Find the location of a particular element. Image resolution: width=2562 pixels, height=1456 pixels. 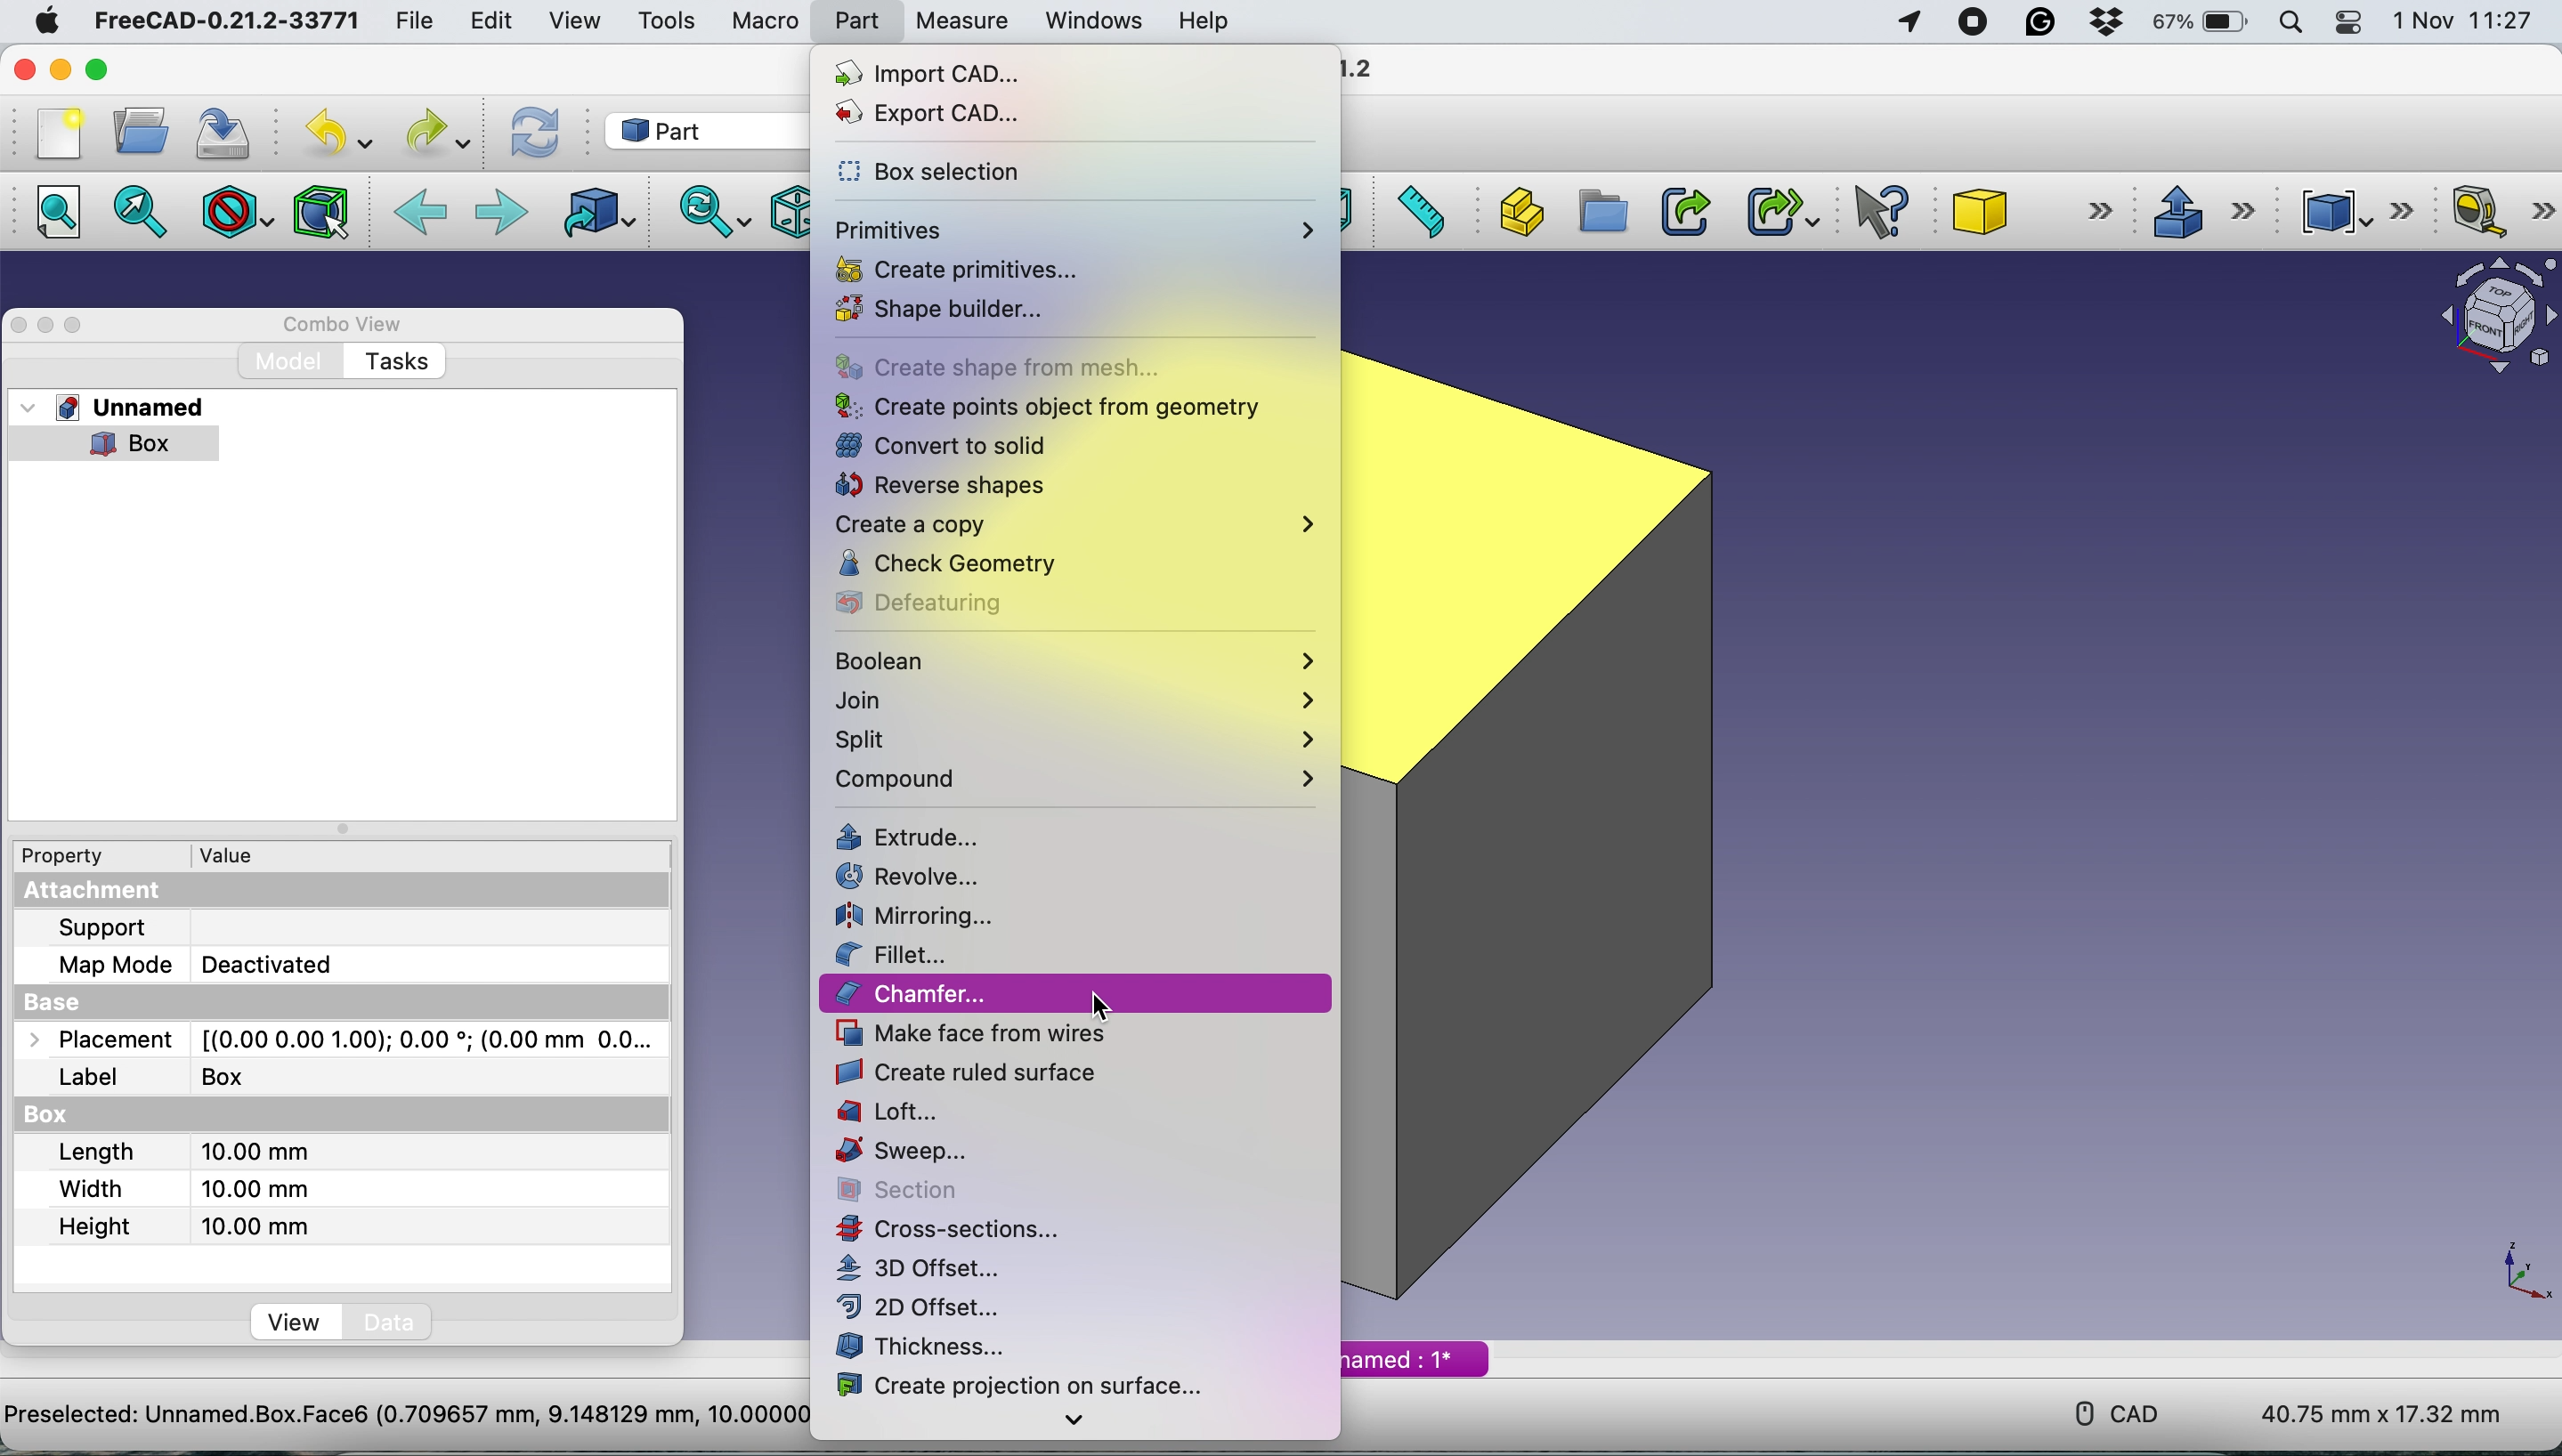

length is located at coordinates (178, 1151).